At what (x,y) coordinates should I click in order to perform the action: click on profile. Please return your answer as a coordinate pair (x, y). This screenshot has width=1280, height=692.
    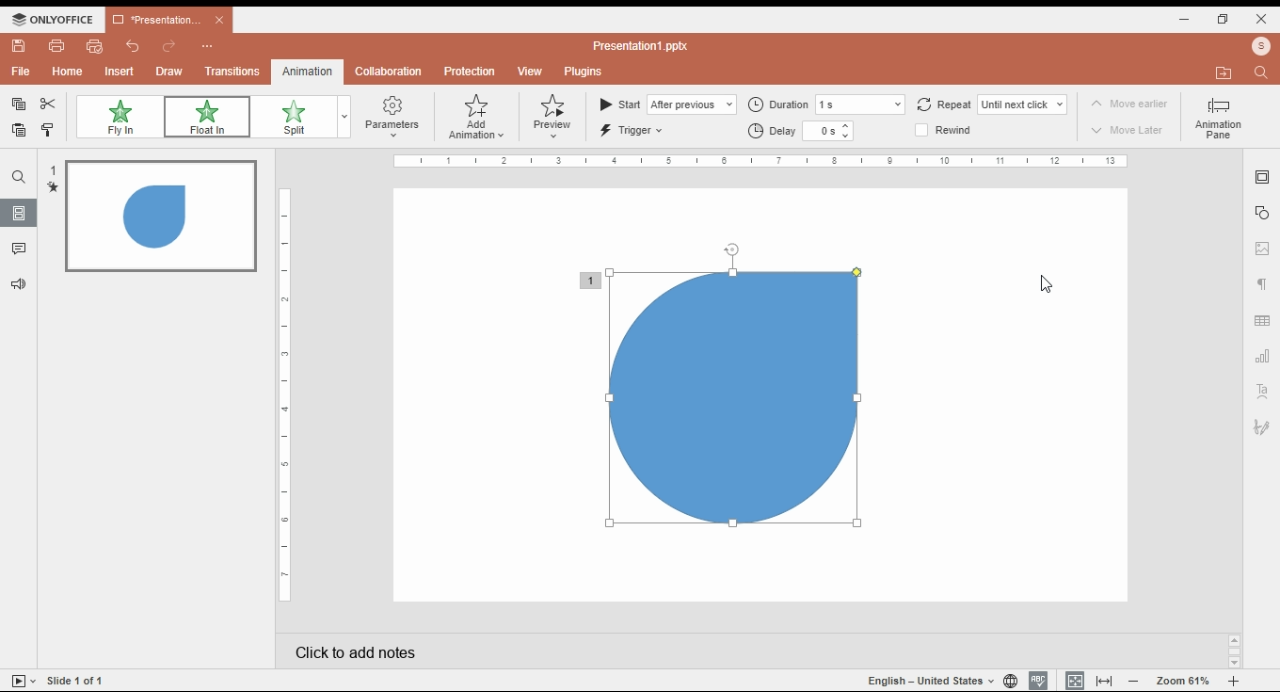
    Looking at the image, I should click on (1222, 72).